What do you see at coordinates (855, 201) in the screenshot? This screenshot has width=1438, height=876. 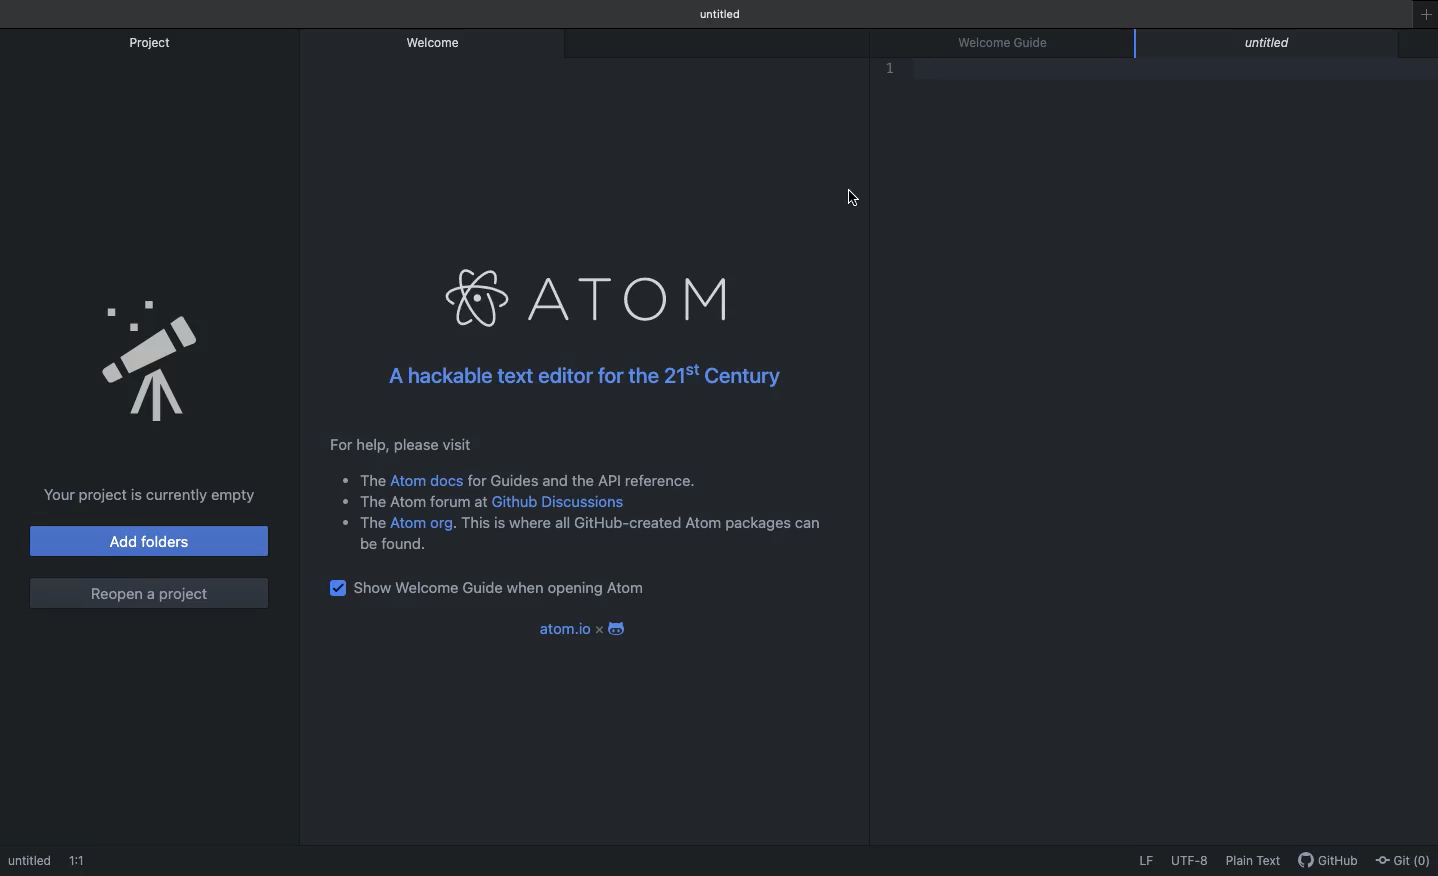 I see `crusor` at bounding box center [855, 201].